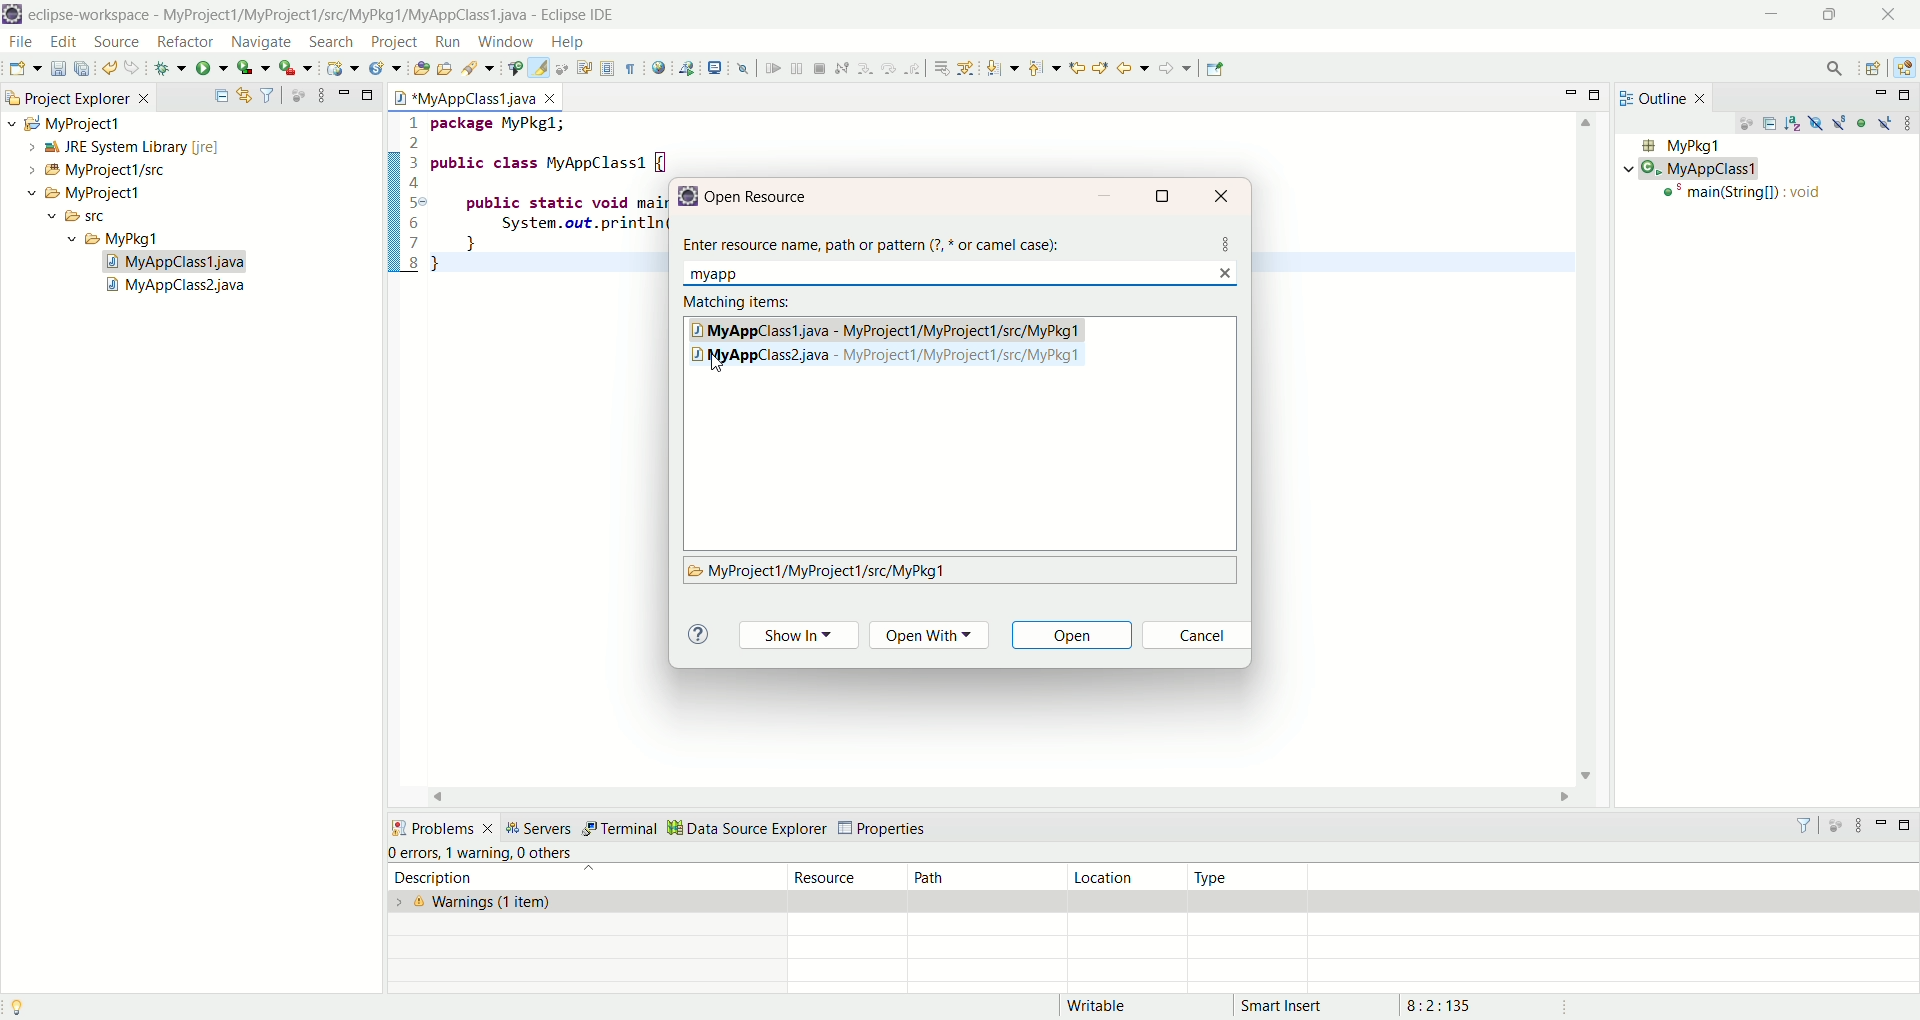 This screenshot has width=1920, height=1020. What do you see at coordinates (1863, 122) in the screenshot?
I see `hide non-public member` at bounding box center [1863, 122].